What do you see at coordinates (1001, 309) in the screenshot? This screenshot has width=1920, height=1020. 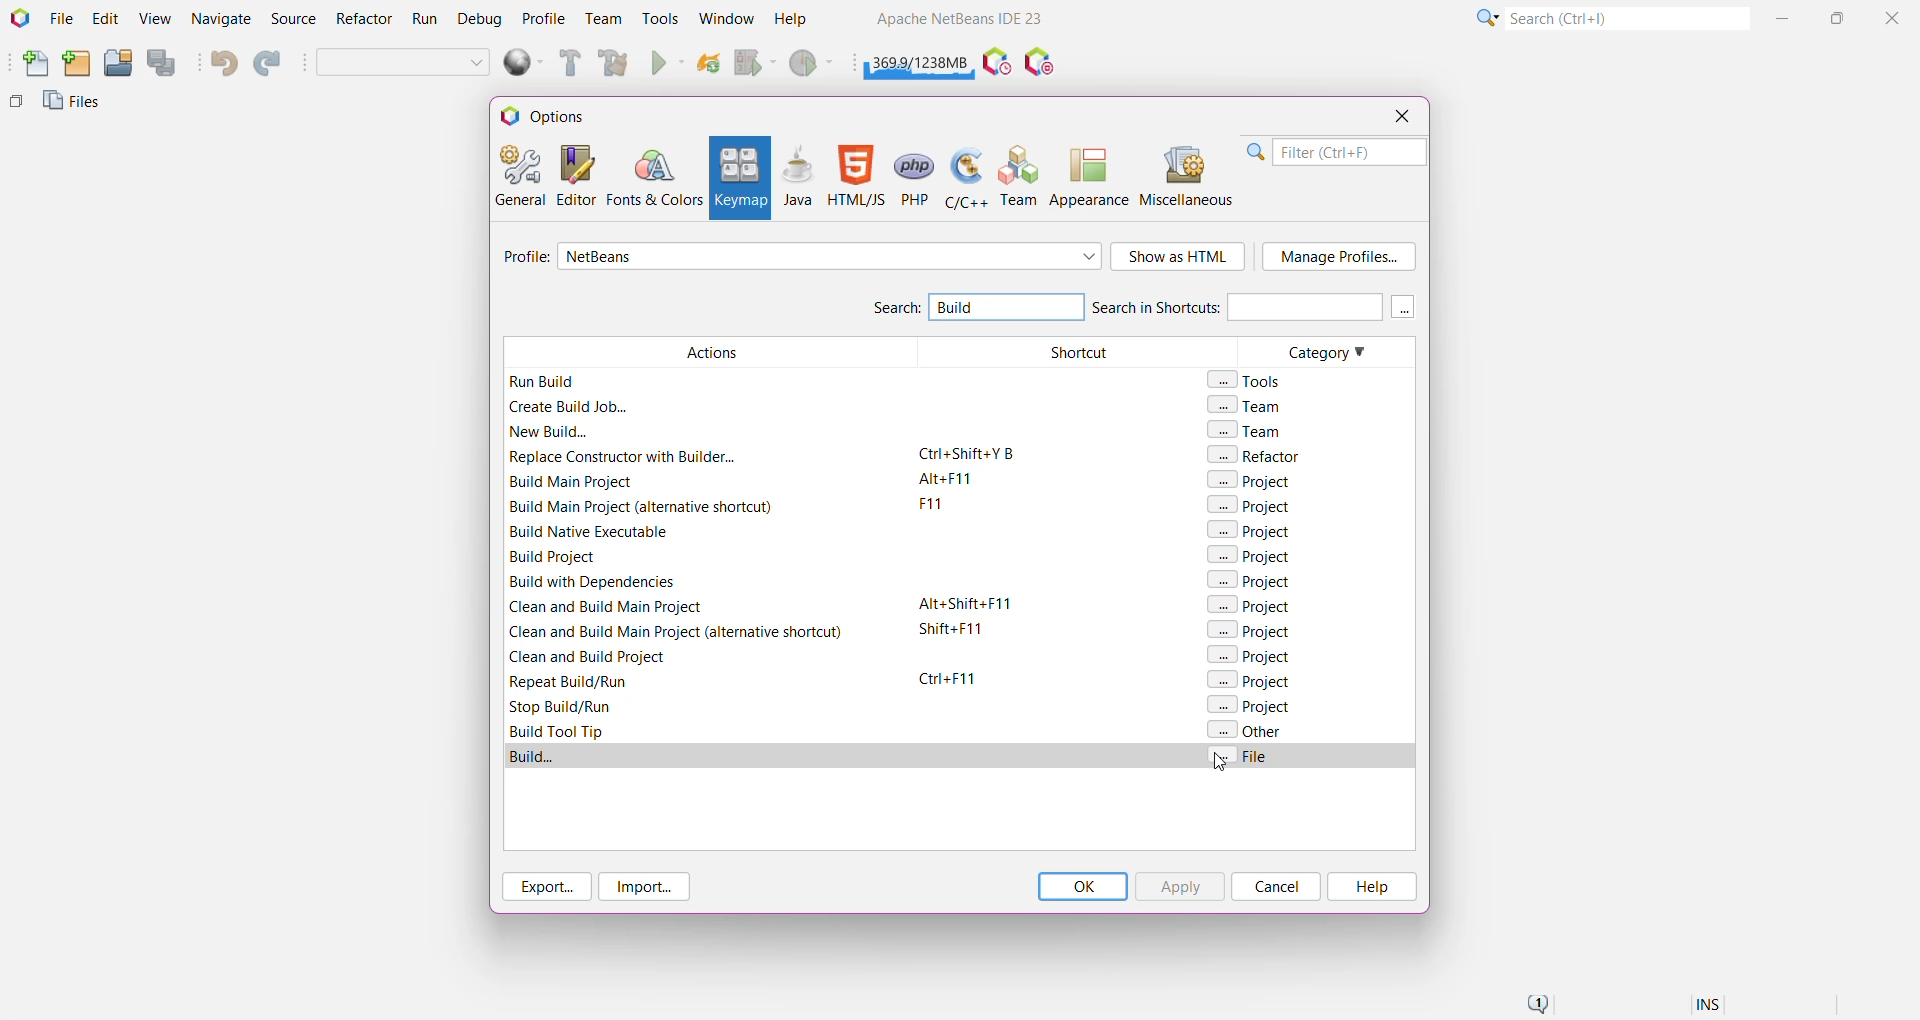 I see `Type 'Build' to search for Build Action` at bounding box center [1001, 309].